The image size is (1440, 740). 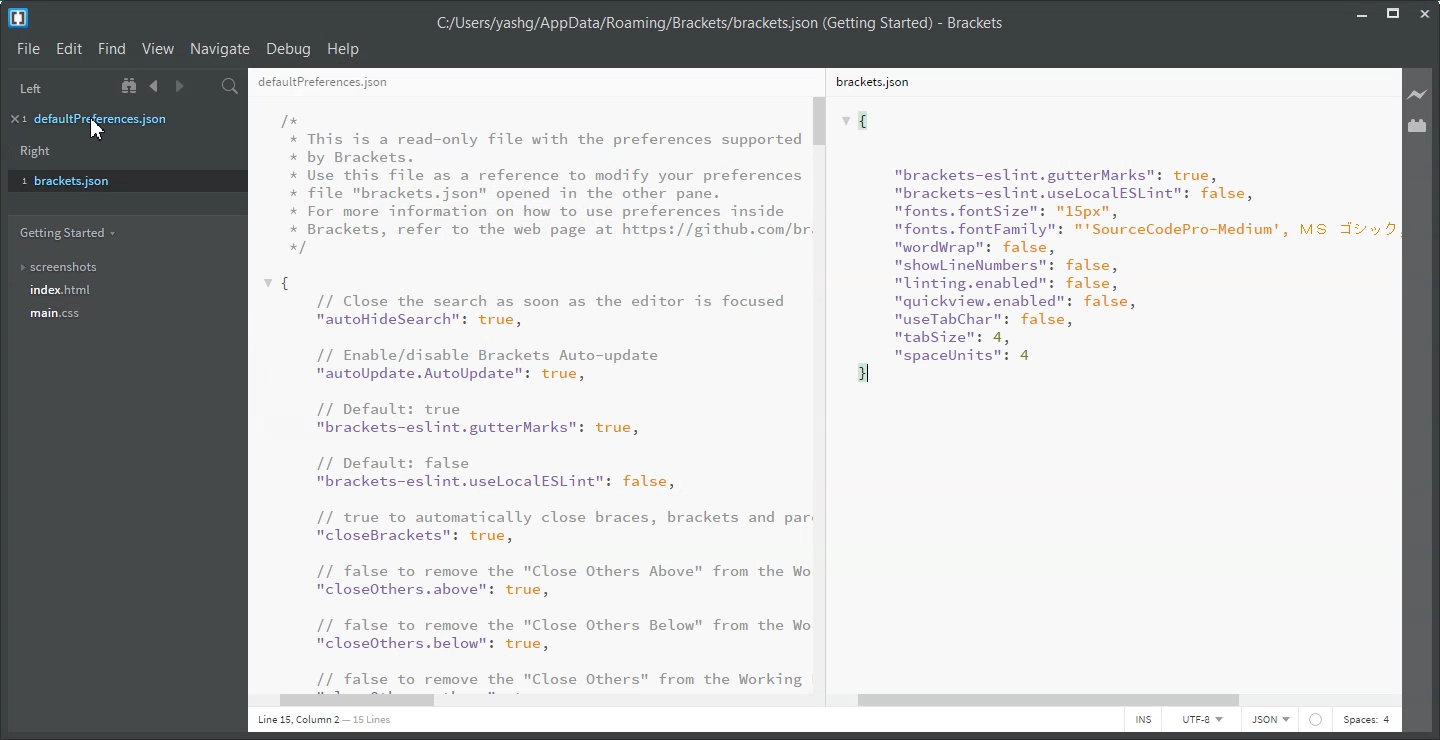 What do you see at coordinates (1418, 94) in the screenshot?
I see `Live Preview` at bounding box center [1418, 94].